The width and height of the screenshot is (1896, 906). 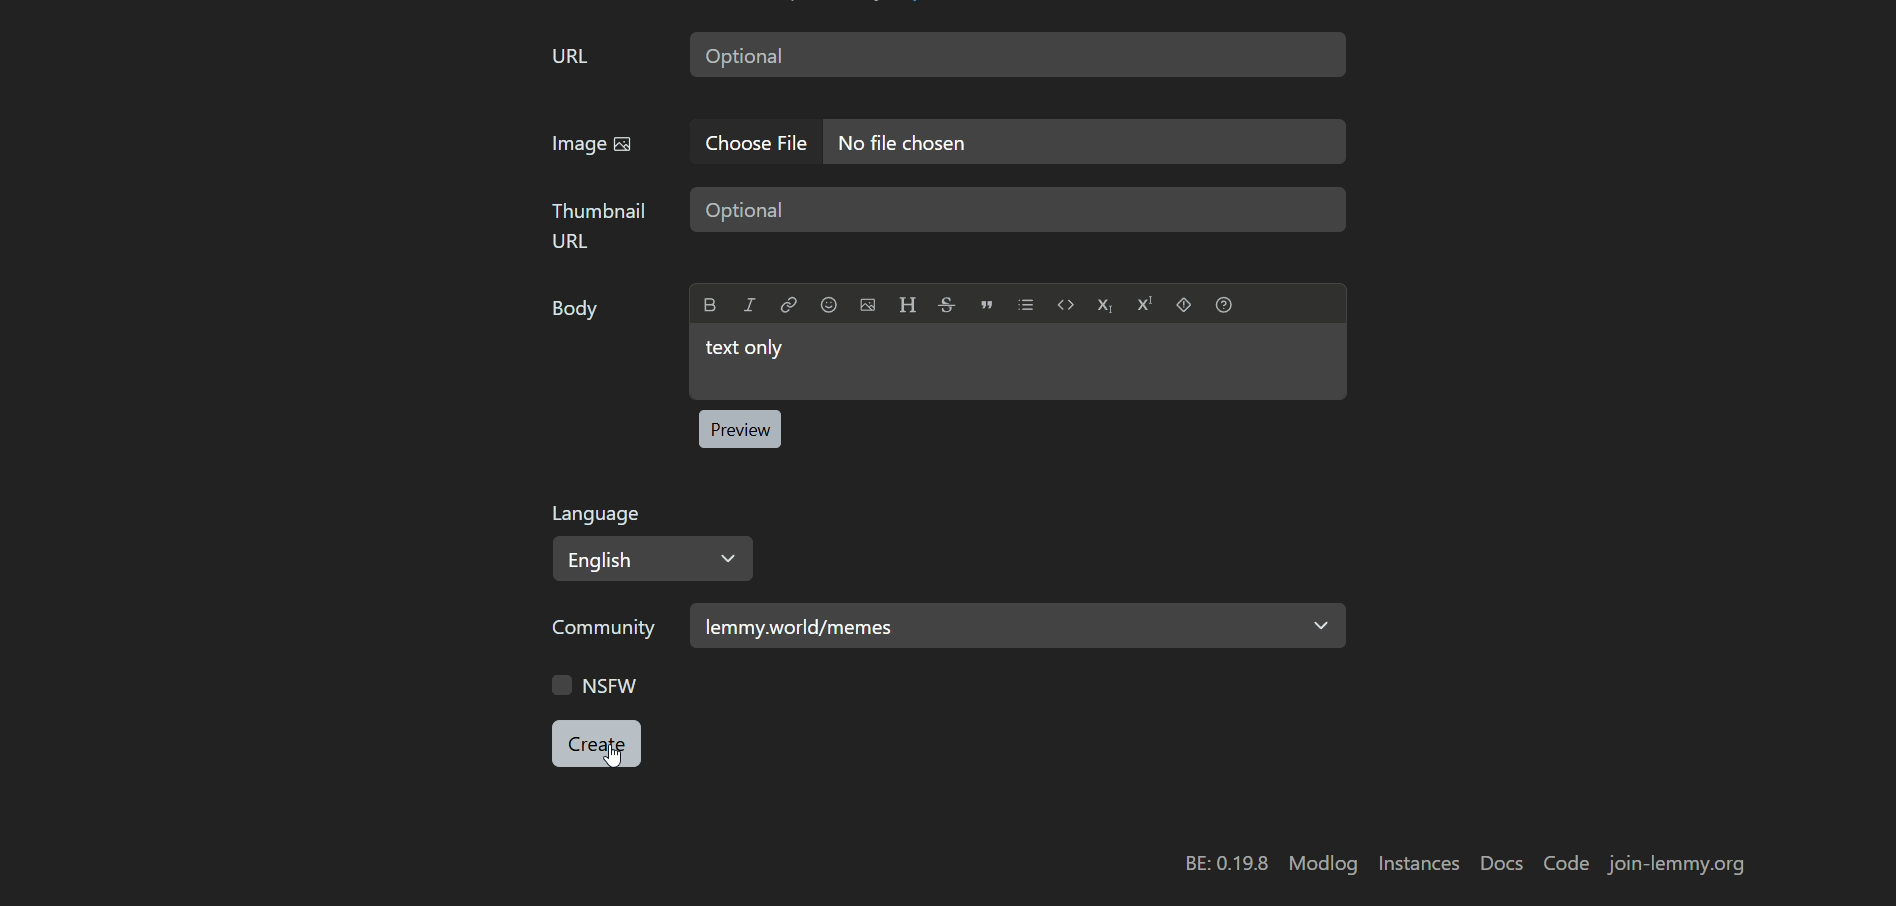 I want to click on text box, so click(x=1018, y=54).